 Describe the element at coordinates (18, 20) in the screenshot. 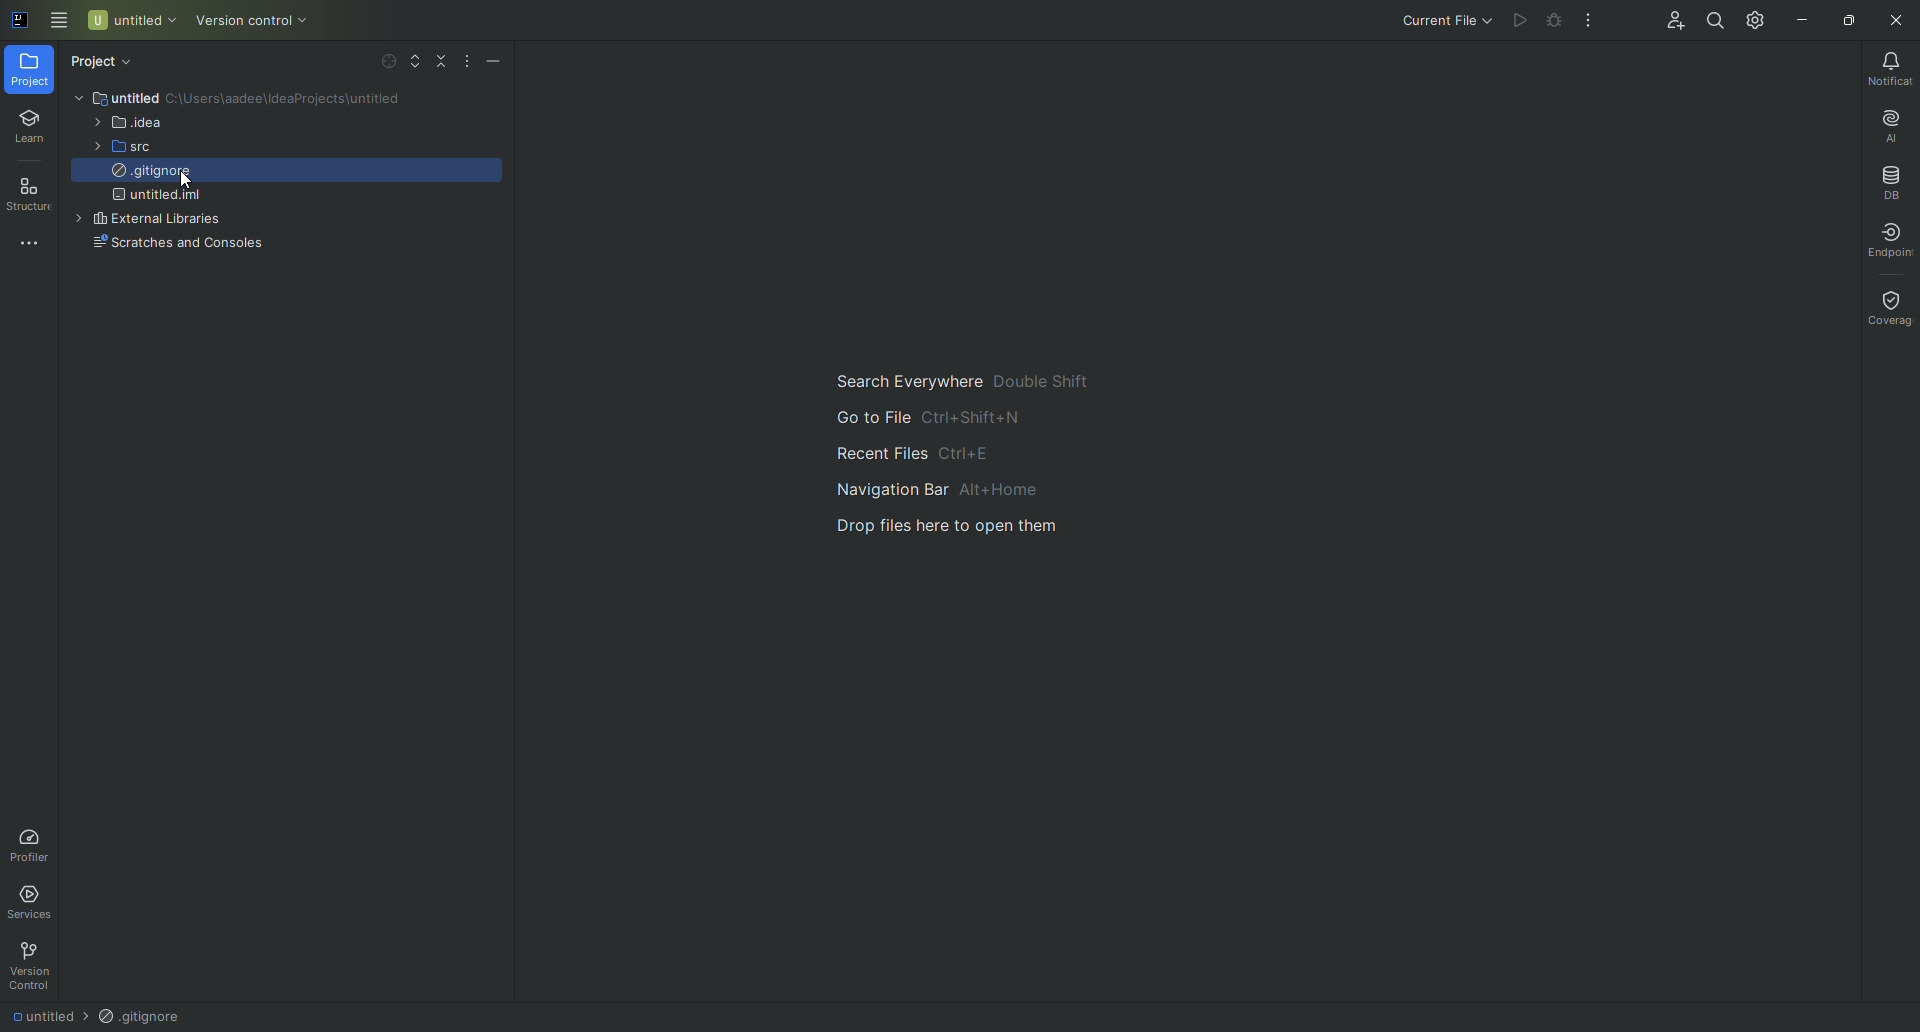

I see `Application logo` at that location.